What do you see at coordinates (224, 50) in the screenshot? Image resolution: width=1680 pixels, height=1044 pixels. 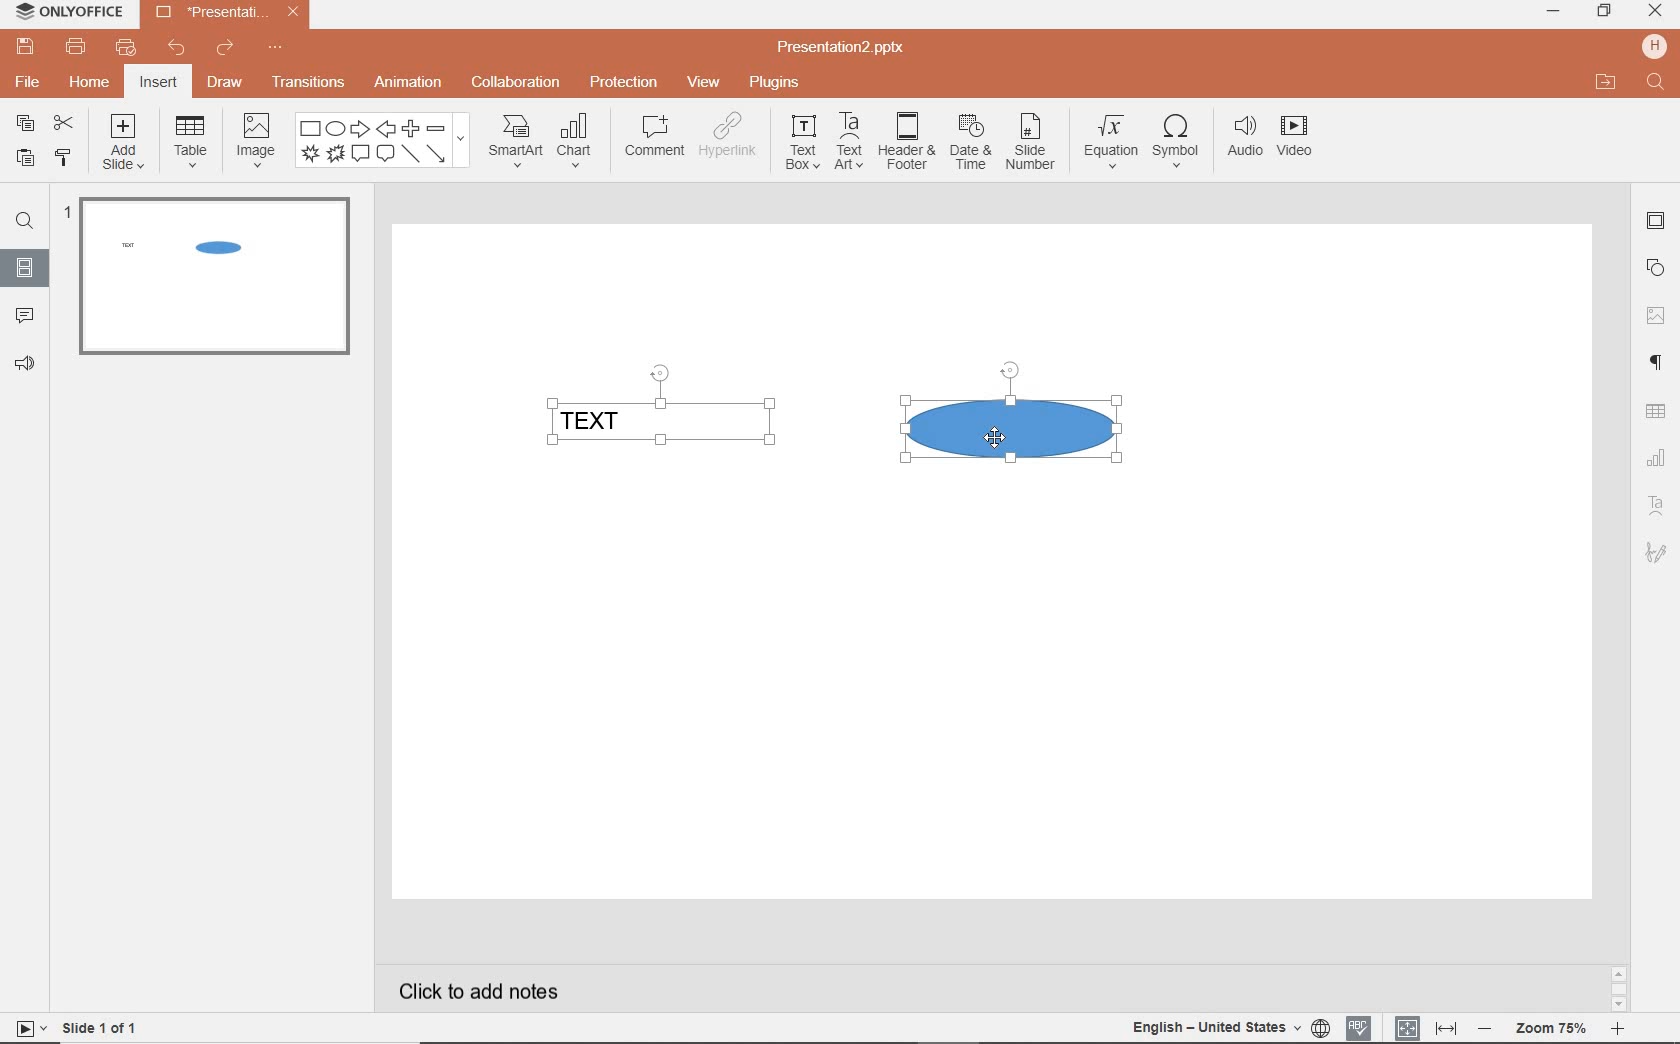 I see `redo` at bounding box center [224, 50].